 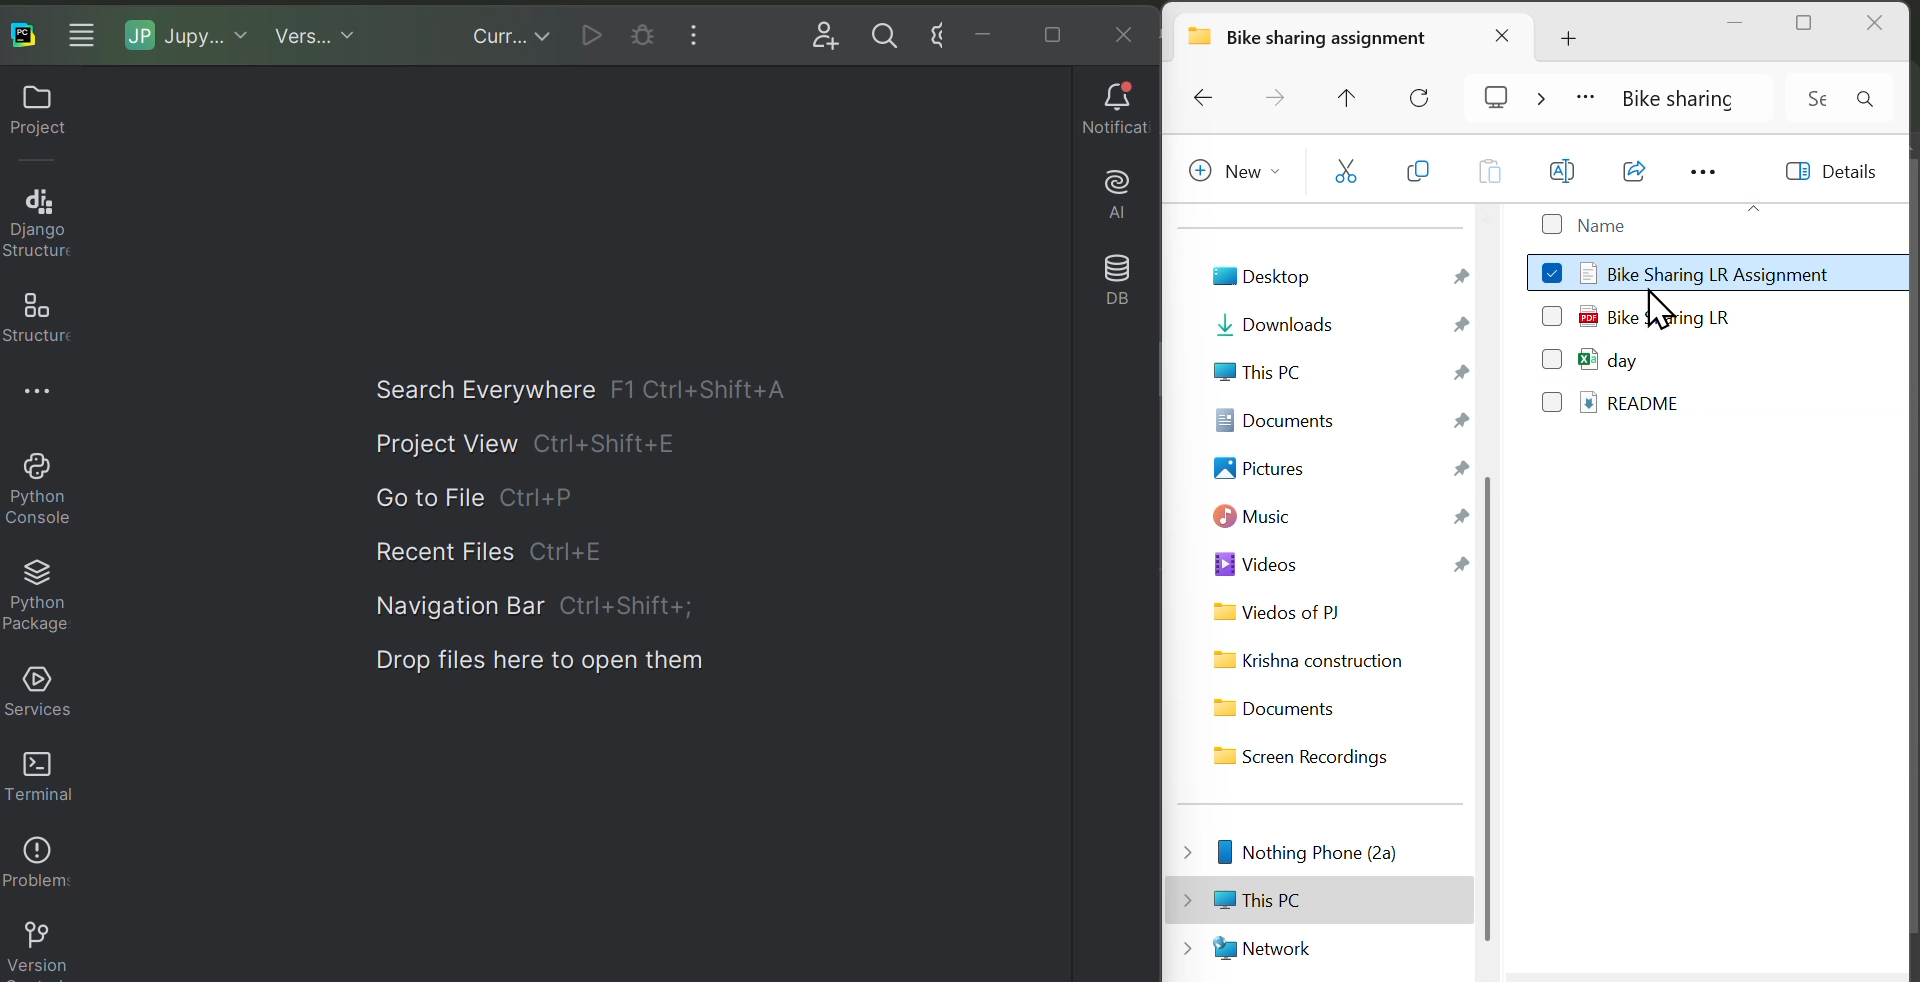 I want to click on This PC, so click(x=1304, y=897).